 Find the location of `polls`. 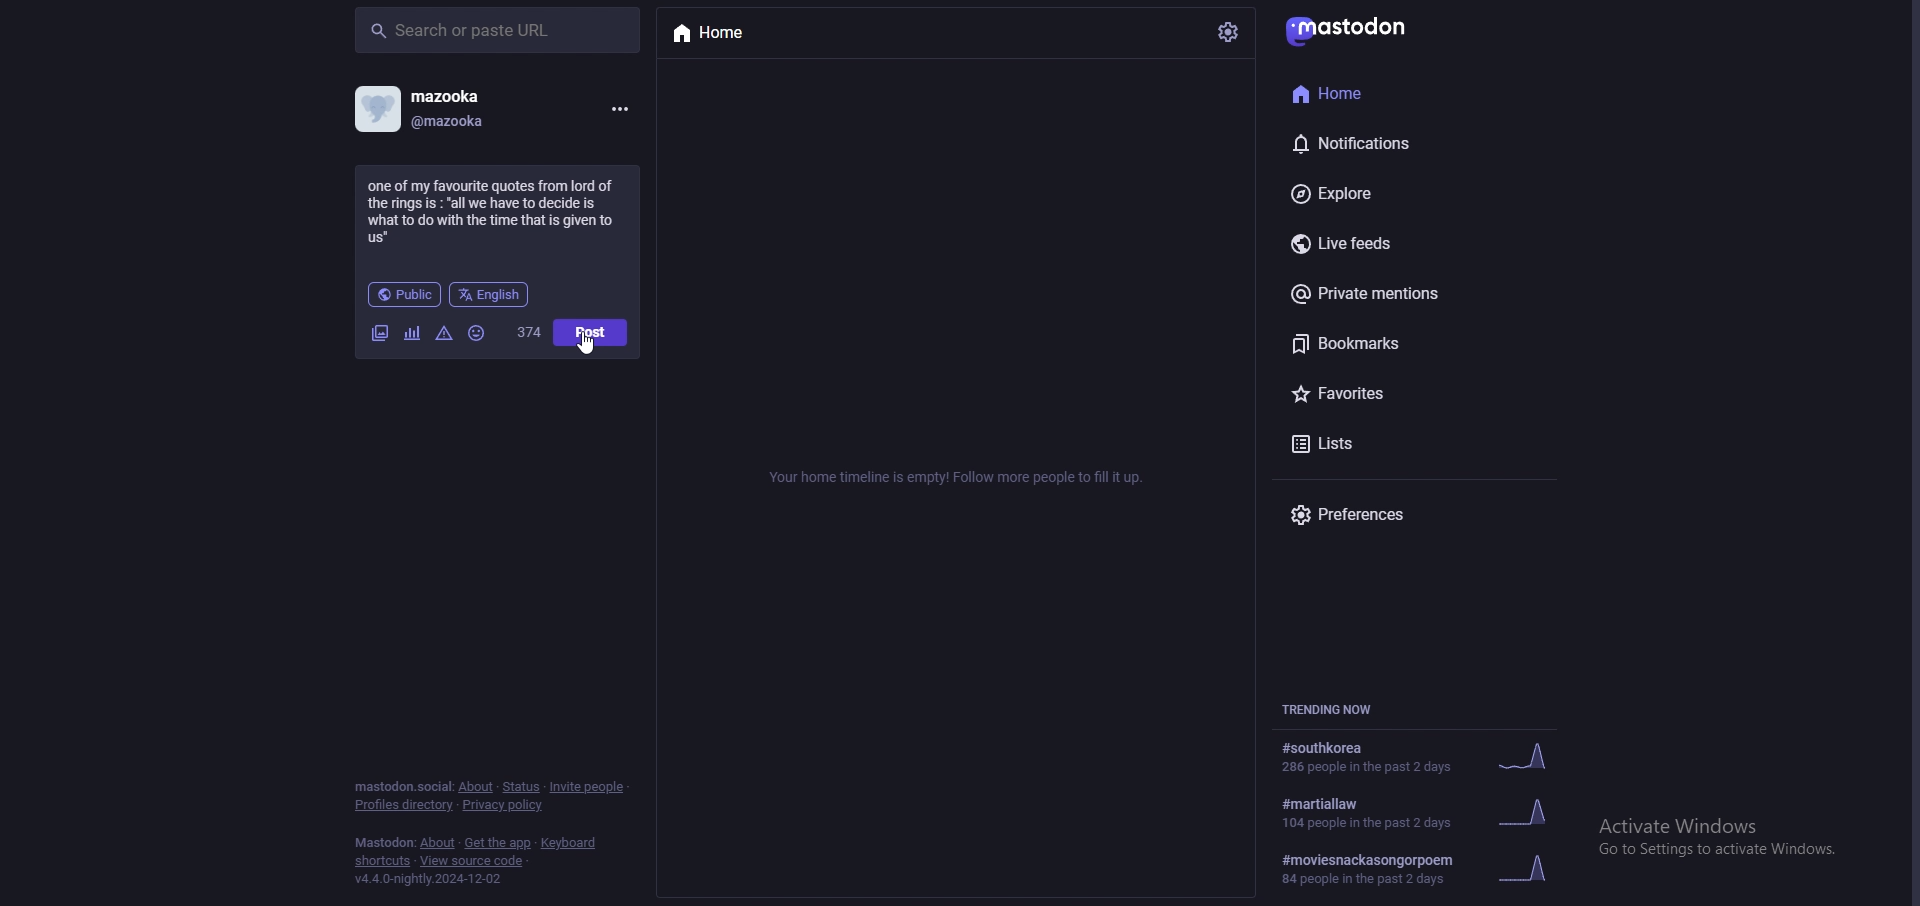

polls is located at coordinates (414, 336).